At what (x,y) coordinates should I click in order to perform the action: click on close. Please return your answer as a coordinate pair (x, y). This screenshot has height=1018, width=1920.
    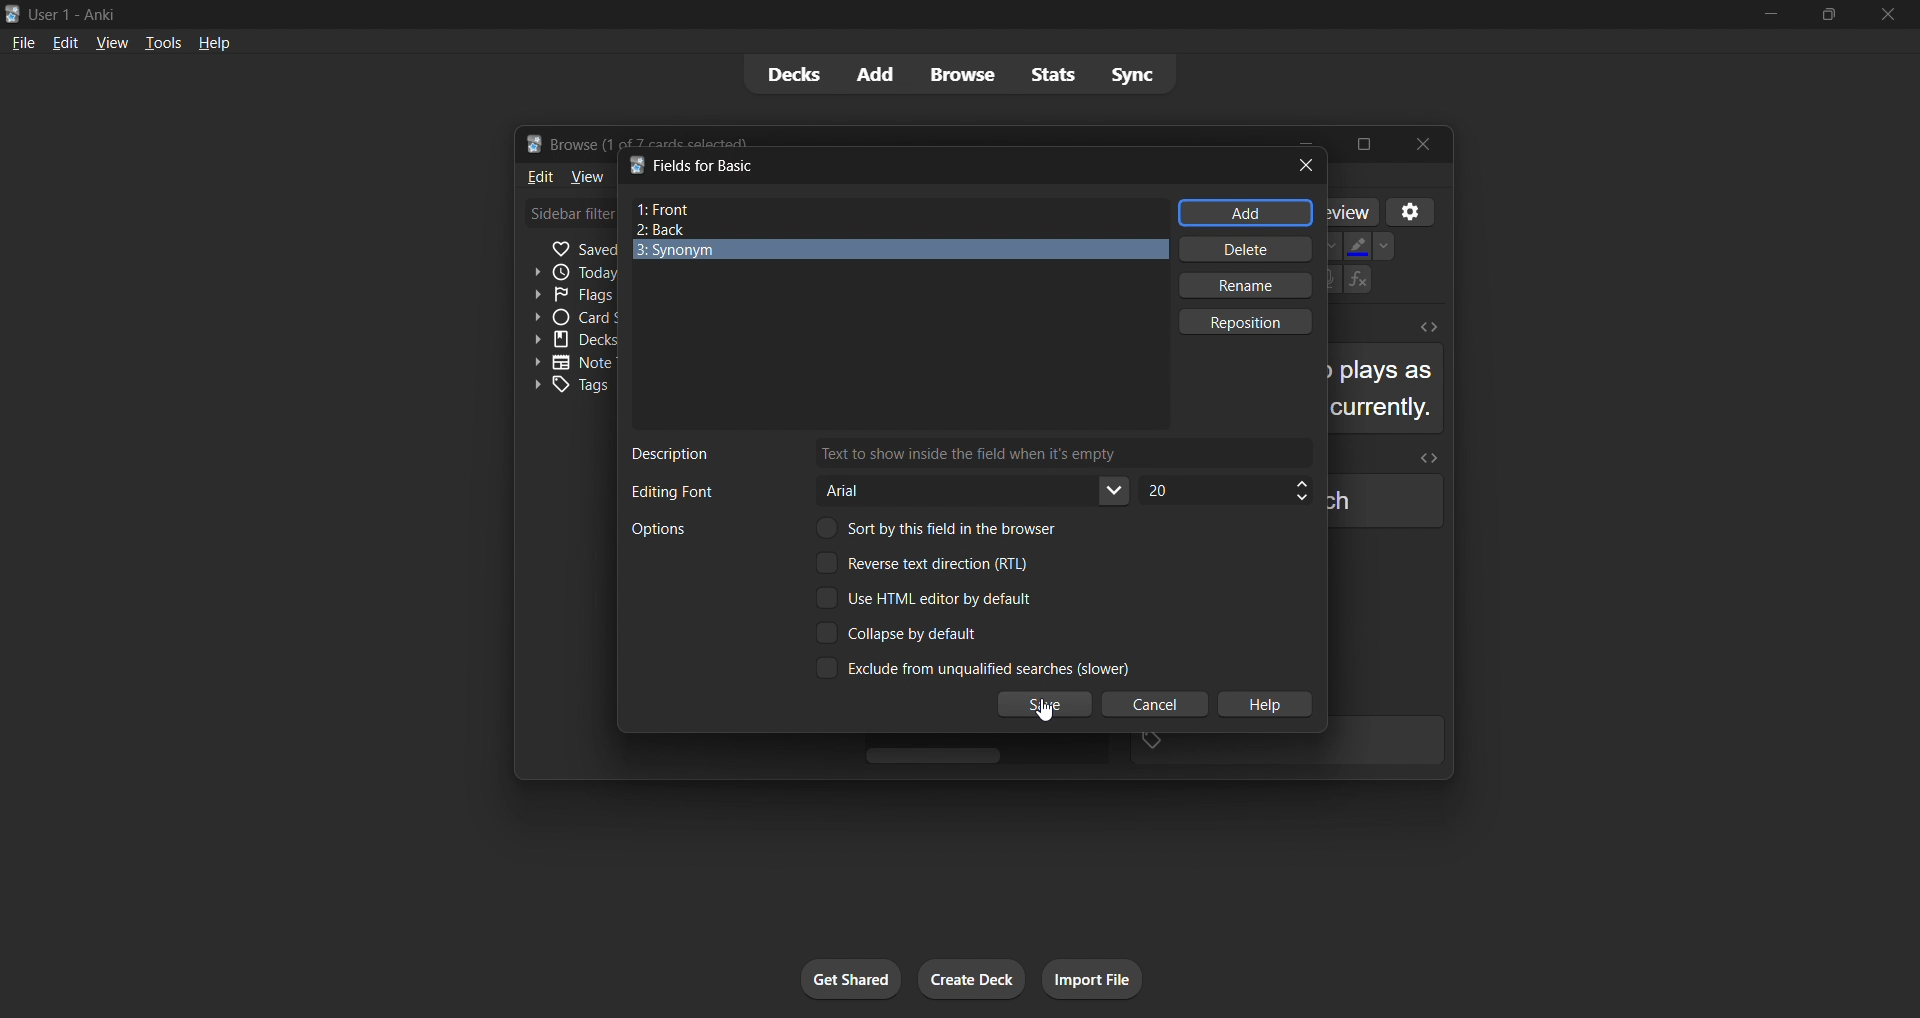
    Looking at the image, I should click on (1885, 15).